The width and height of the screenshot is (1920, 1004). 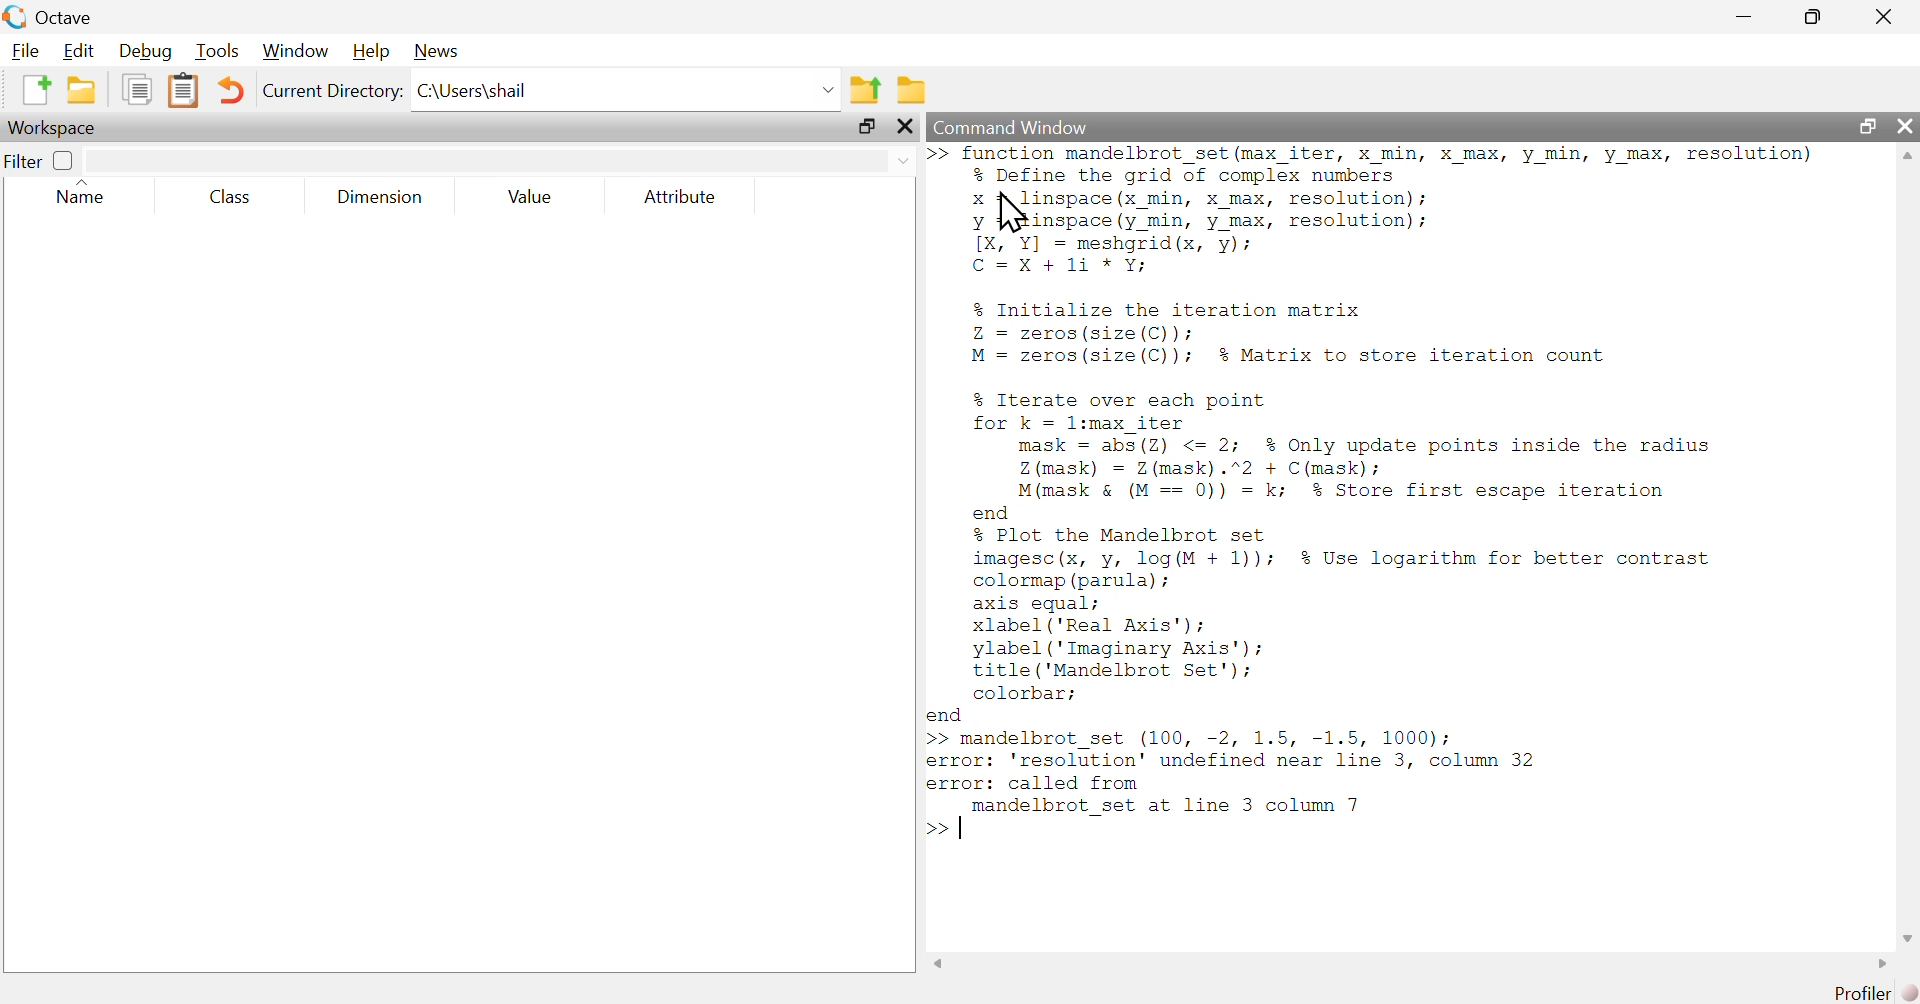 I want to click on maximize, so click(x=1814, y=16).